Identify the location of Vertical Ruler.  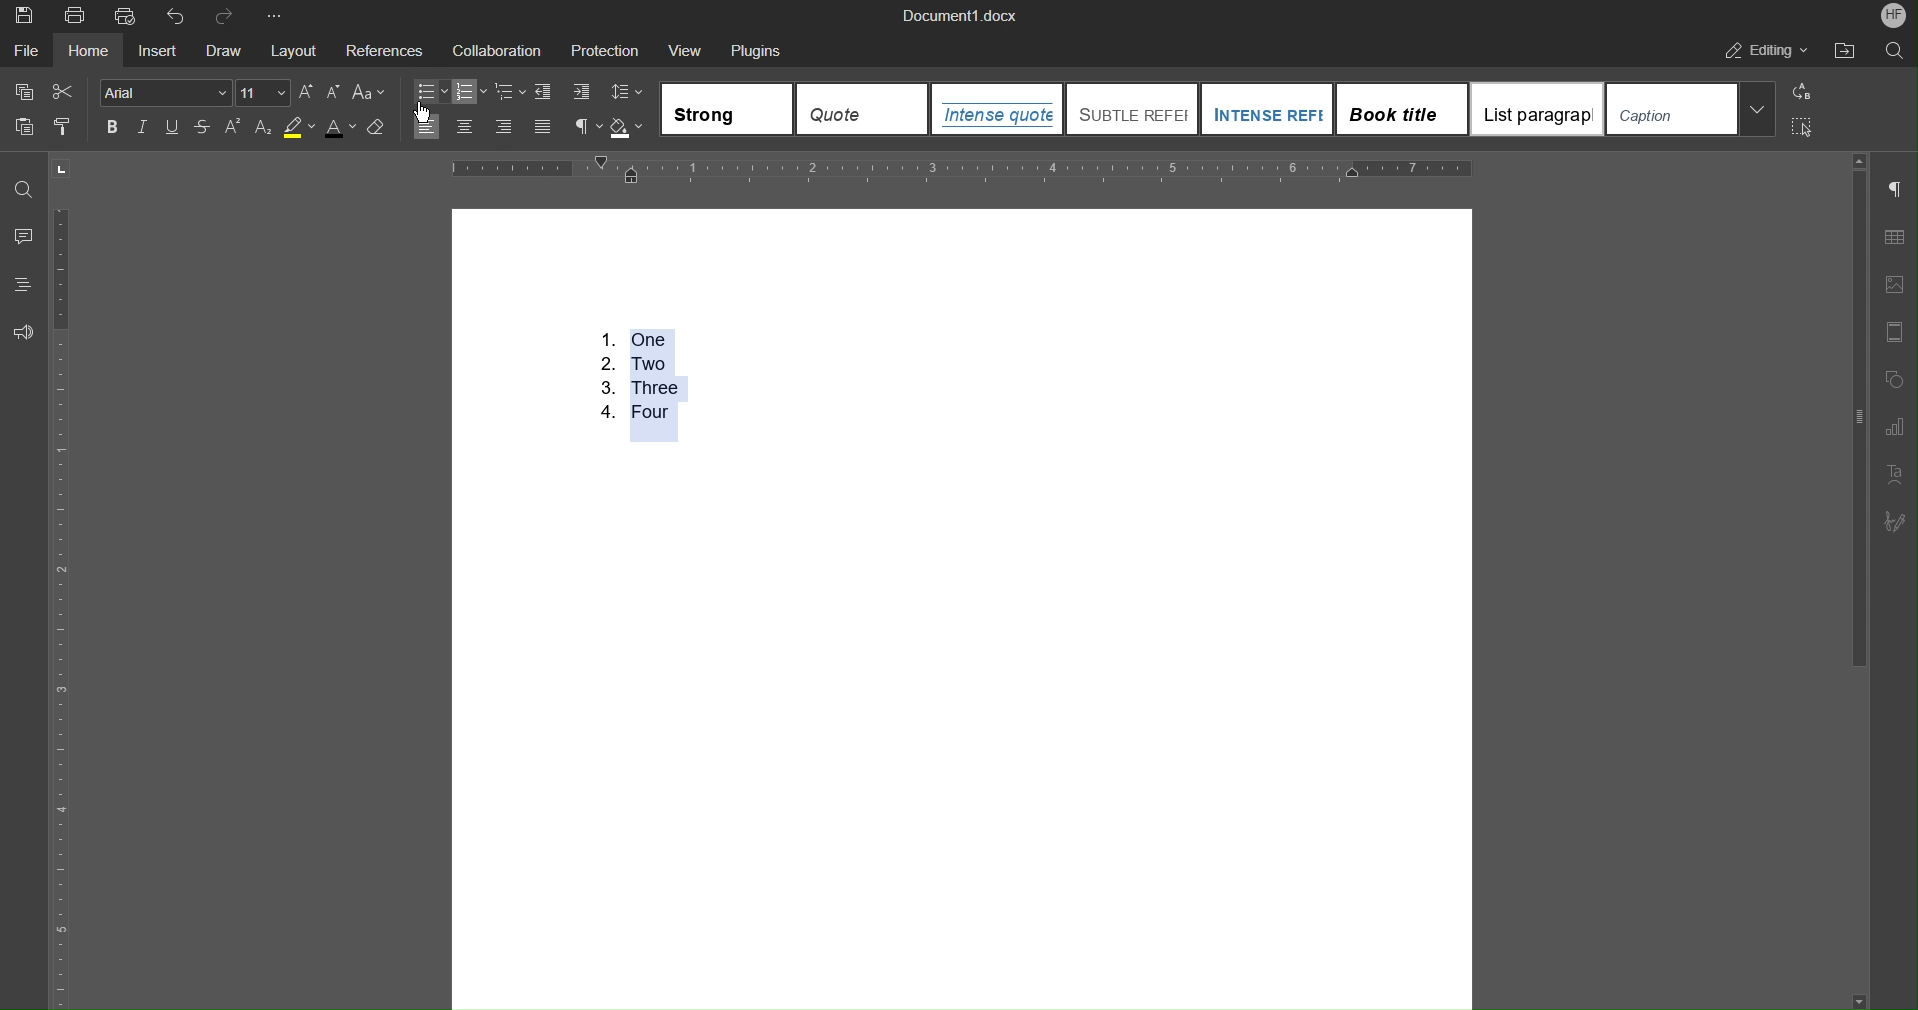
(60, 604).